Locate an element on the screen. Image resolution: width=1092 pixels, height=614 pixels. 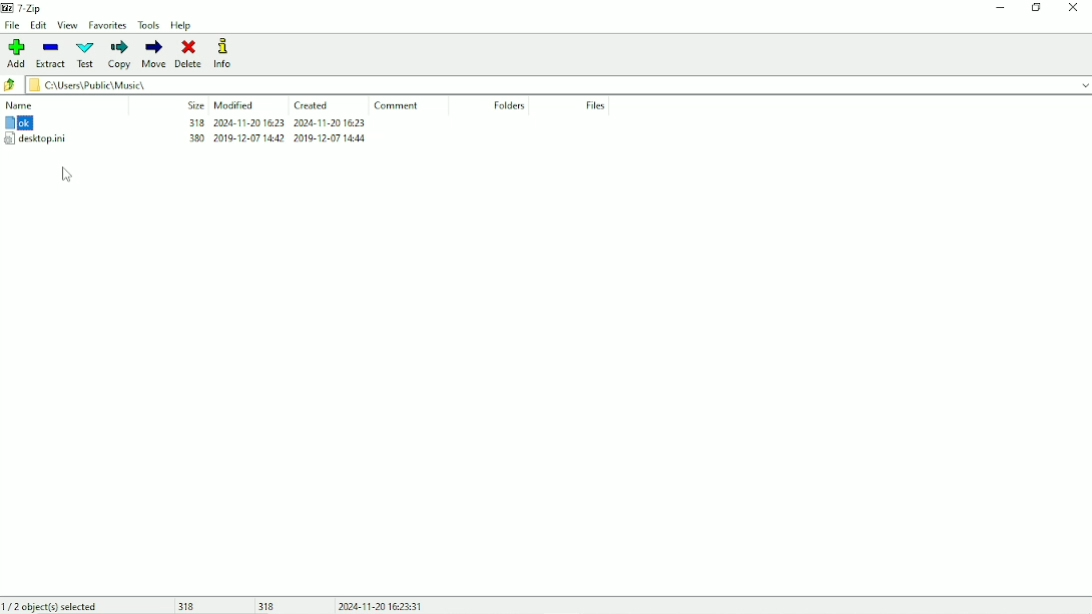
Test is located at coordinates (84, 54).